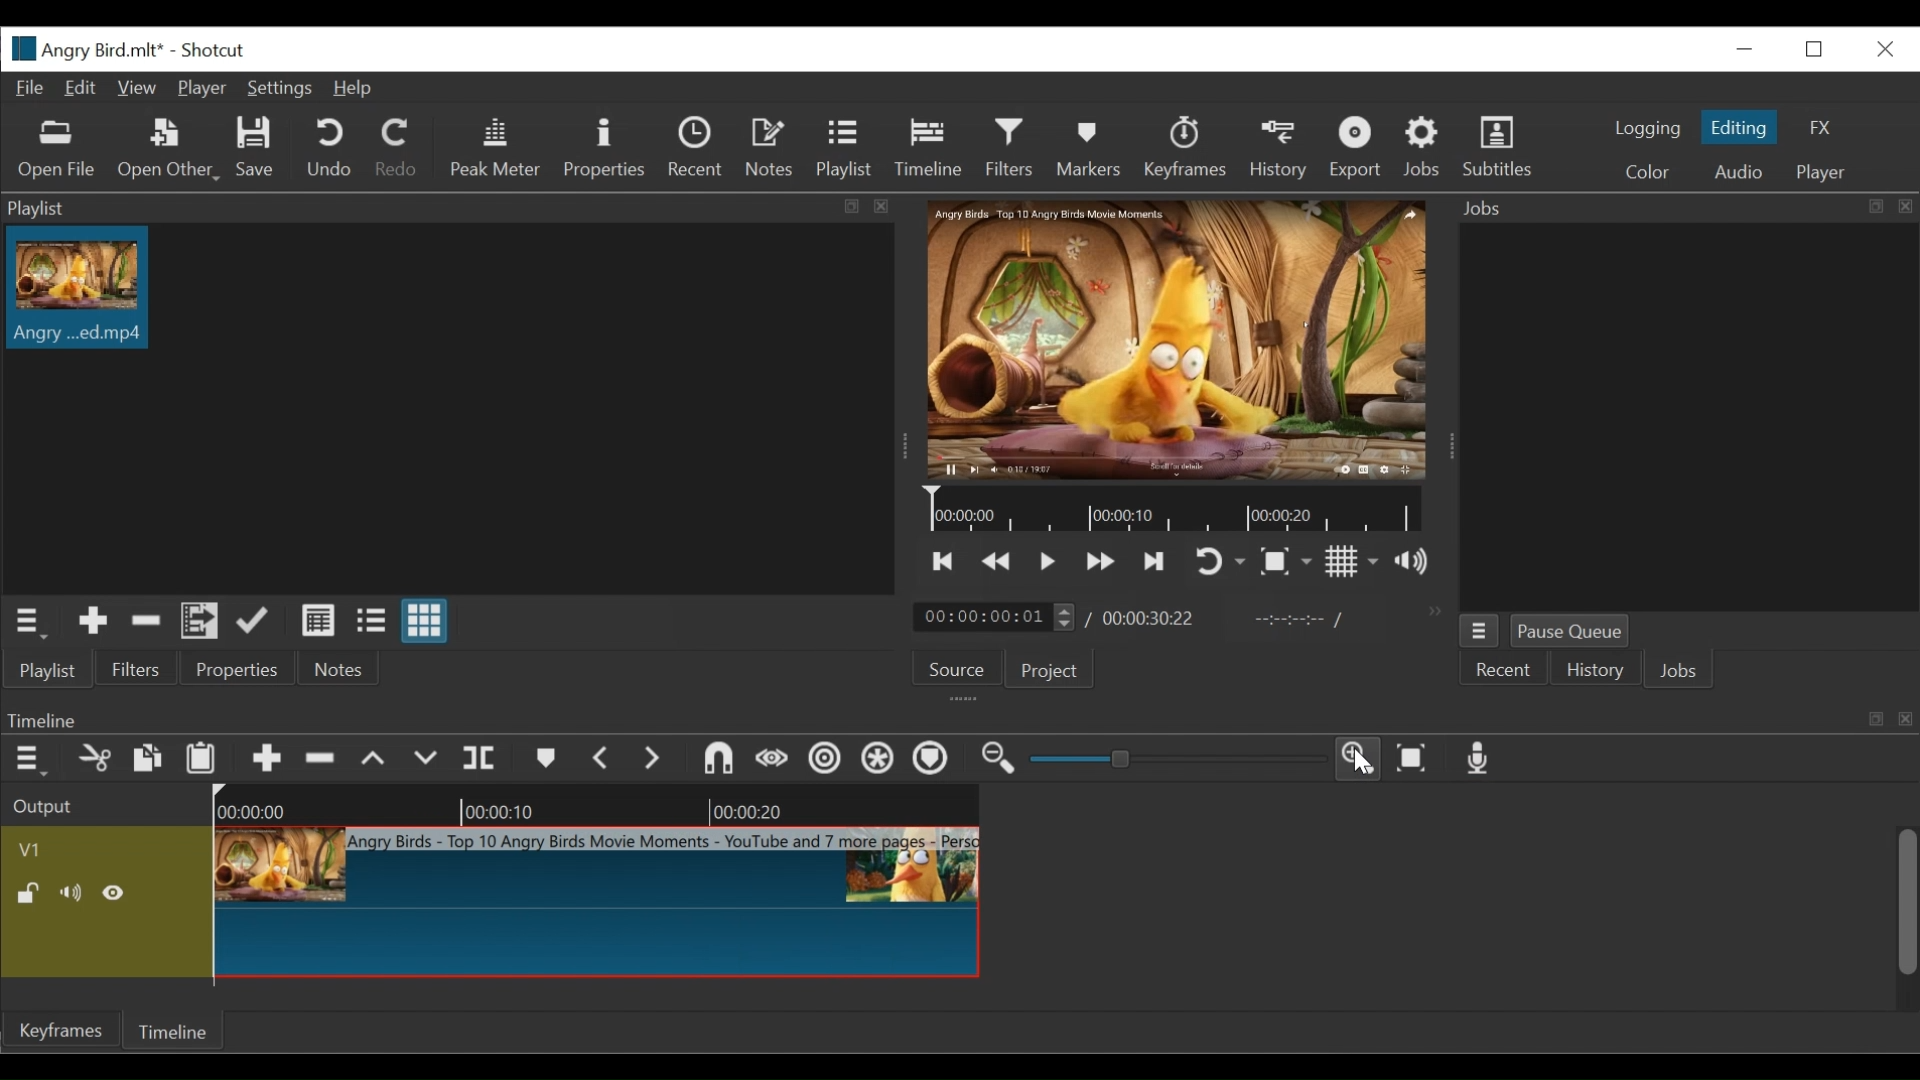 Image resolution: width=1920 pixels, height=1080 pixels. Describe the element at coordinates (1412, 562) in the screenshot. I see `Show volume control` at that location.